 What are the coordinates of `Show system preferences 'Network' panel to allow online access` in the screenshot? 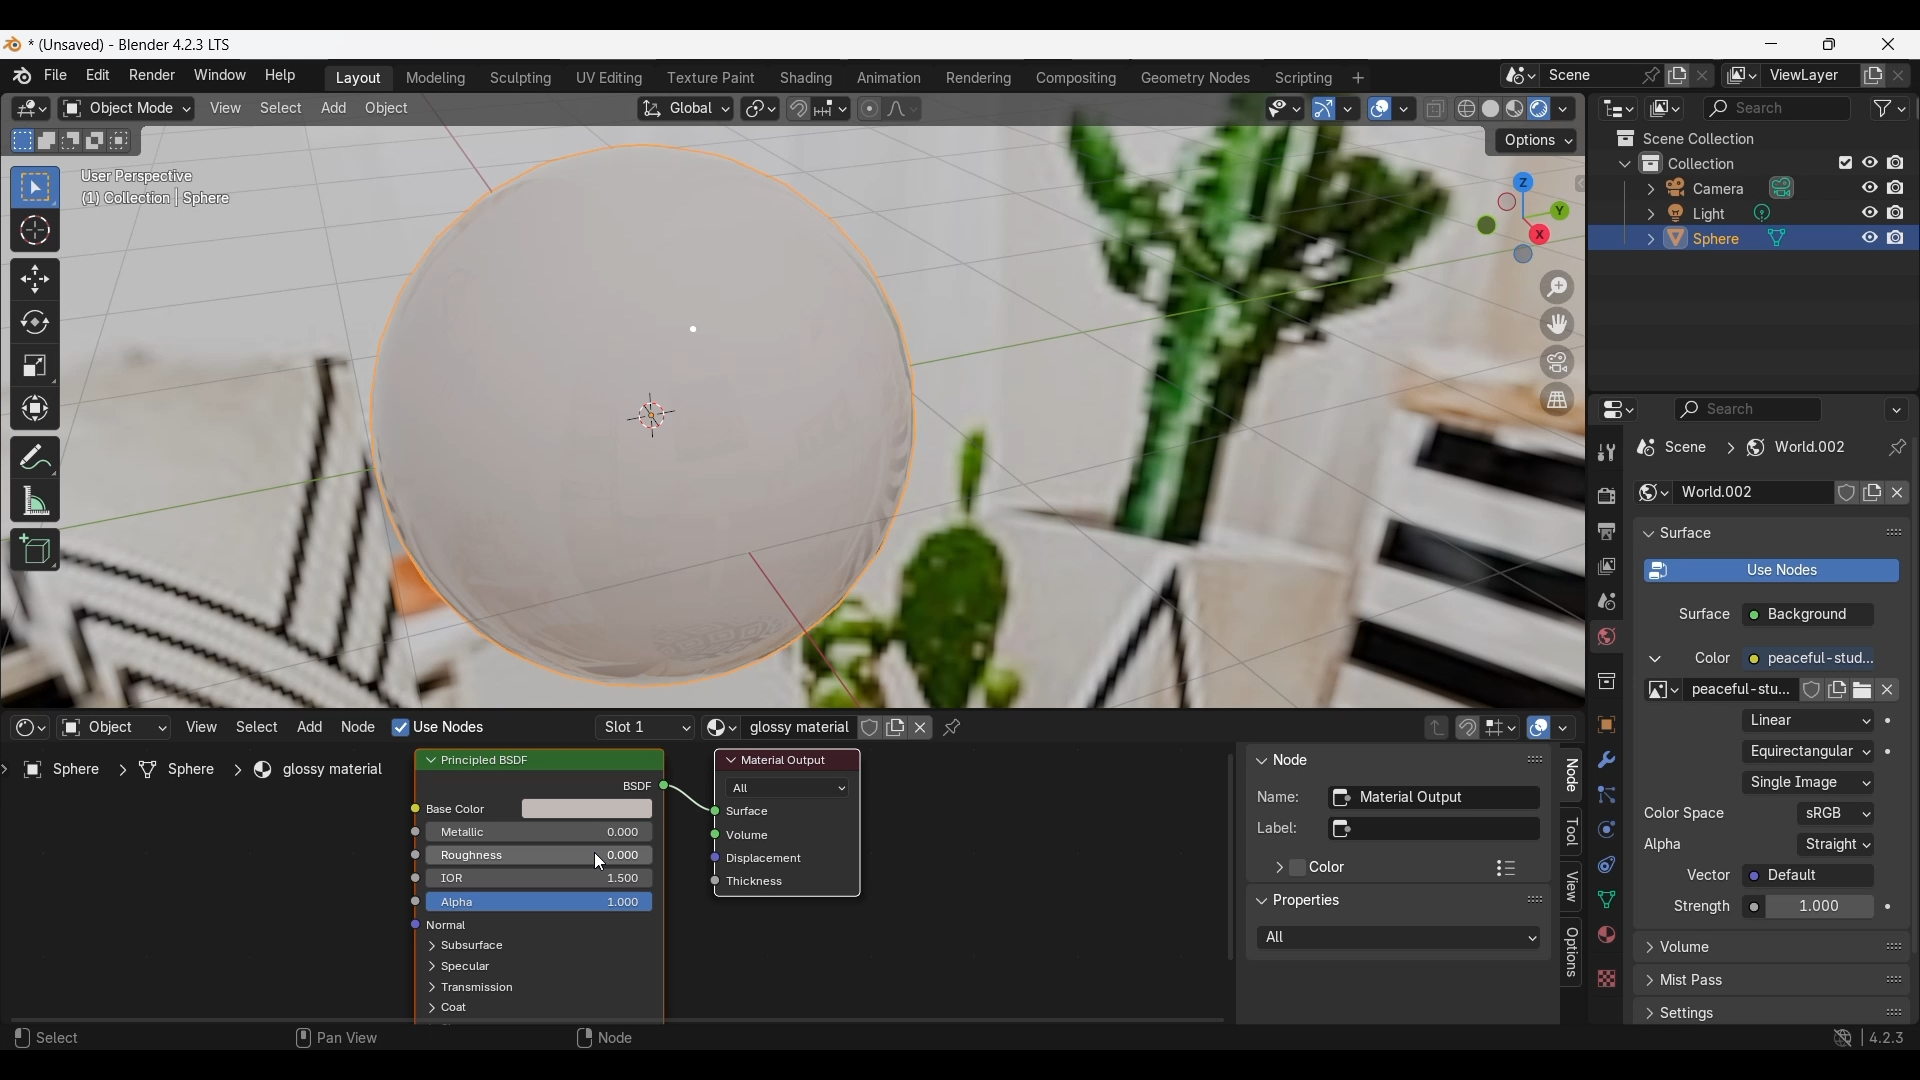 It's located at (1843, 1038).